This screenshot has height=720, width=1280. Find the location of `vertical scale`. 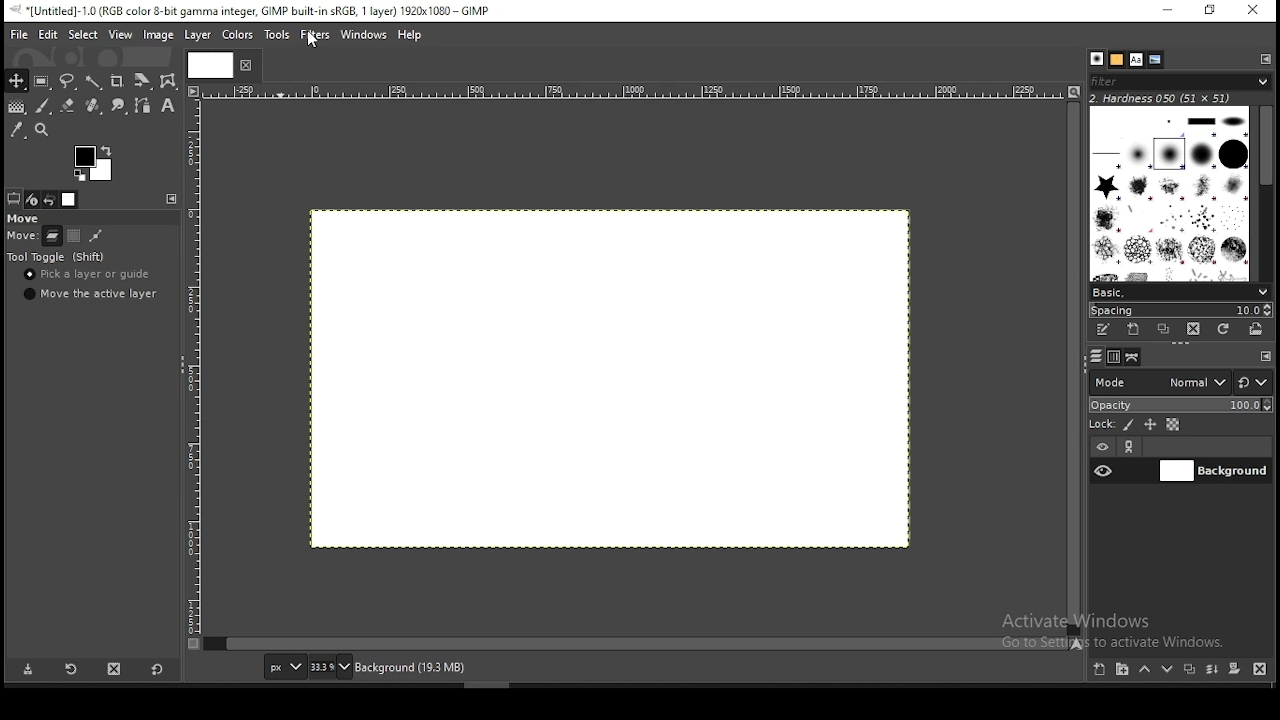

vertical scale is located at coordinates (197, 375).